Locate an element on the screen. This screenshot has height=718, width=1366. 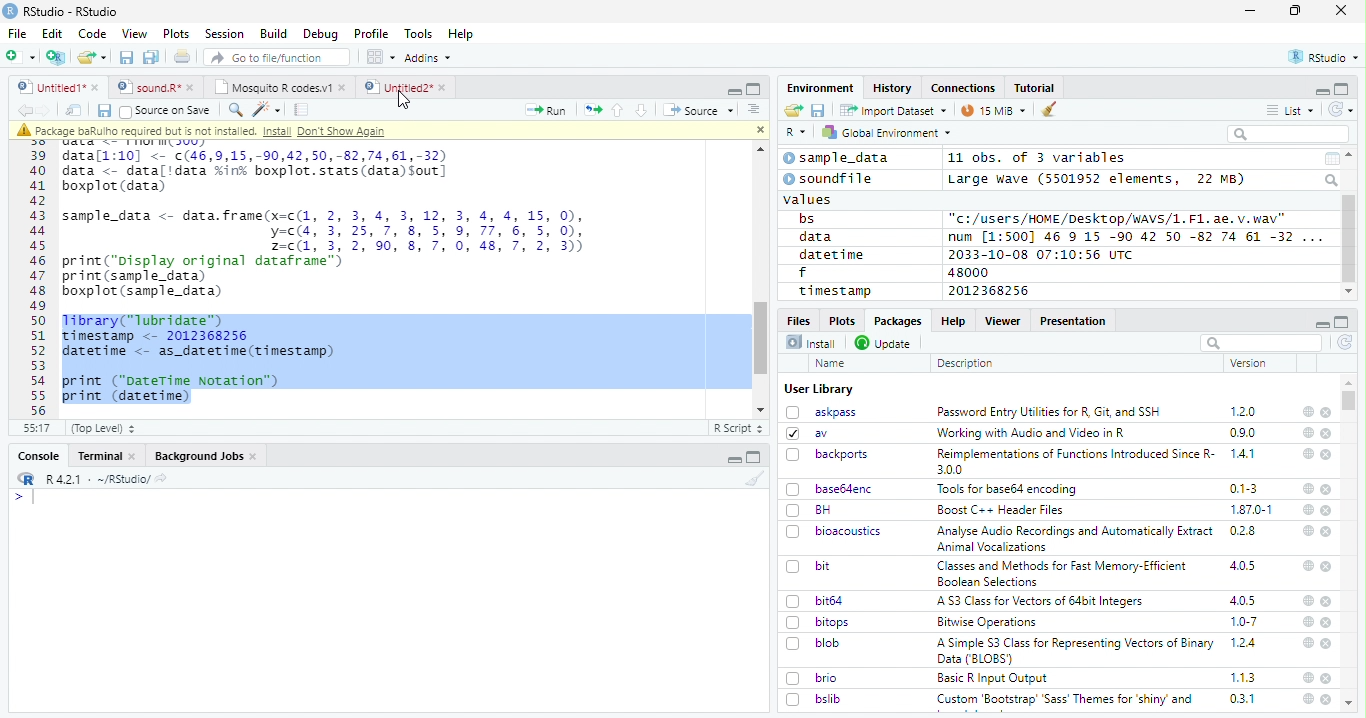
backports is located at coordinates (830, 455).